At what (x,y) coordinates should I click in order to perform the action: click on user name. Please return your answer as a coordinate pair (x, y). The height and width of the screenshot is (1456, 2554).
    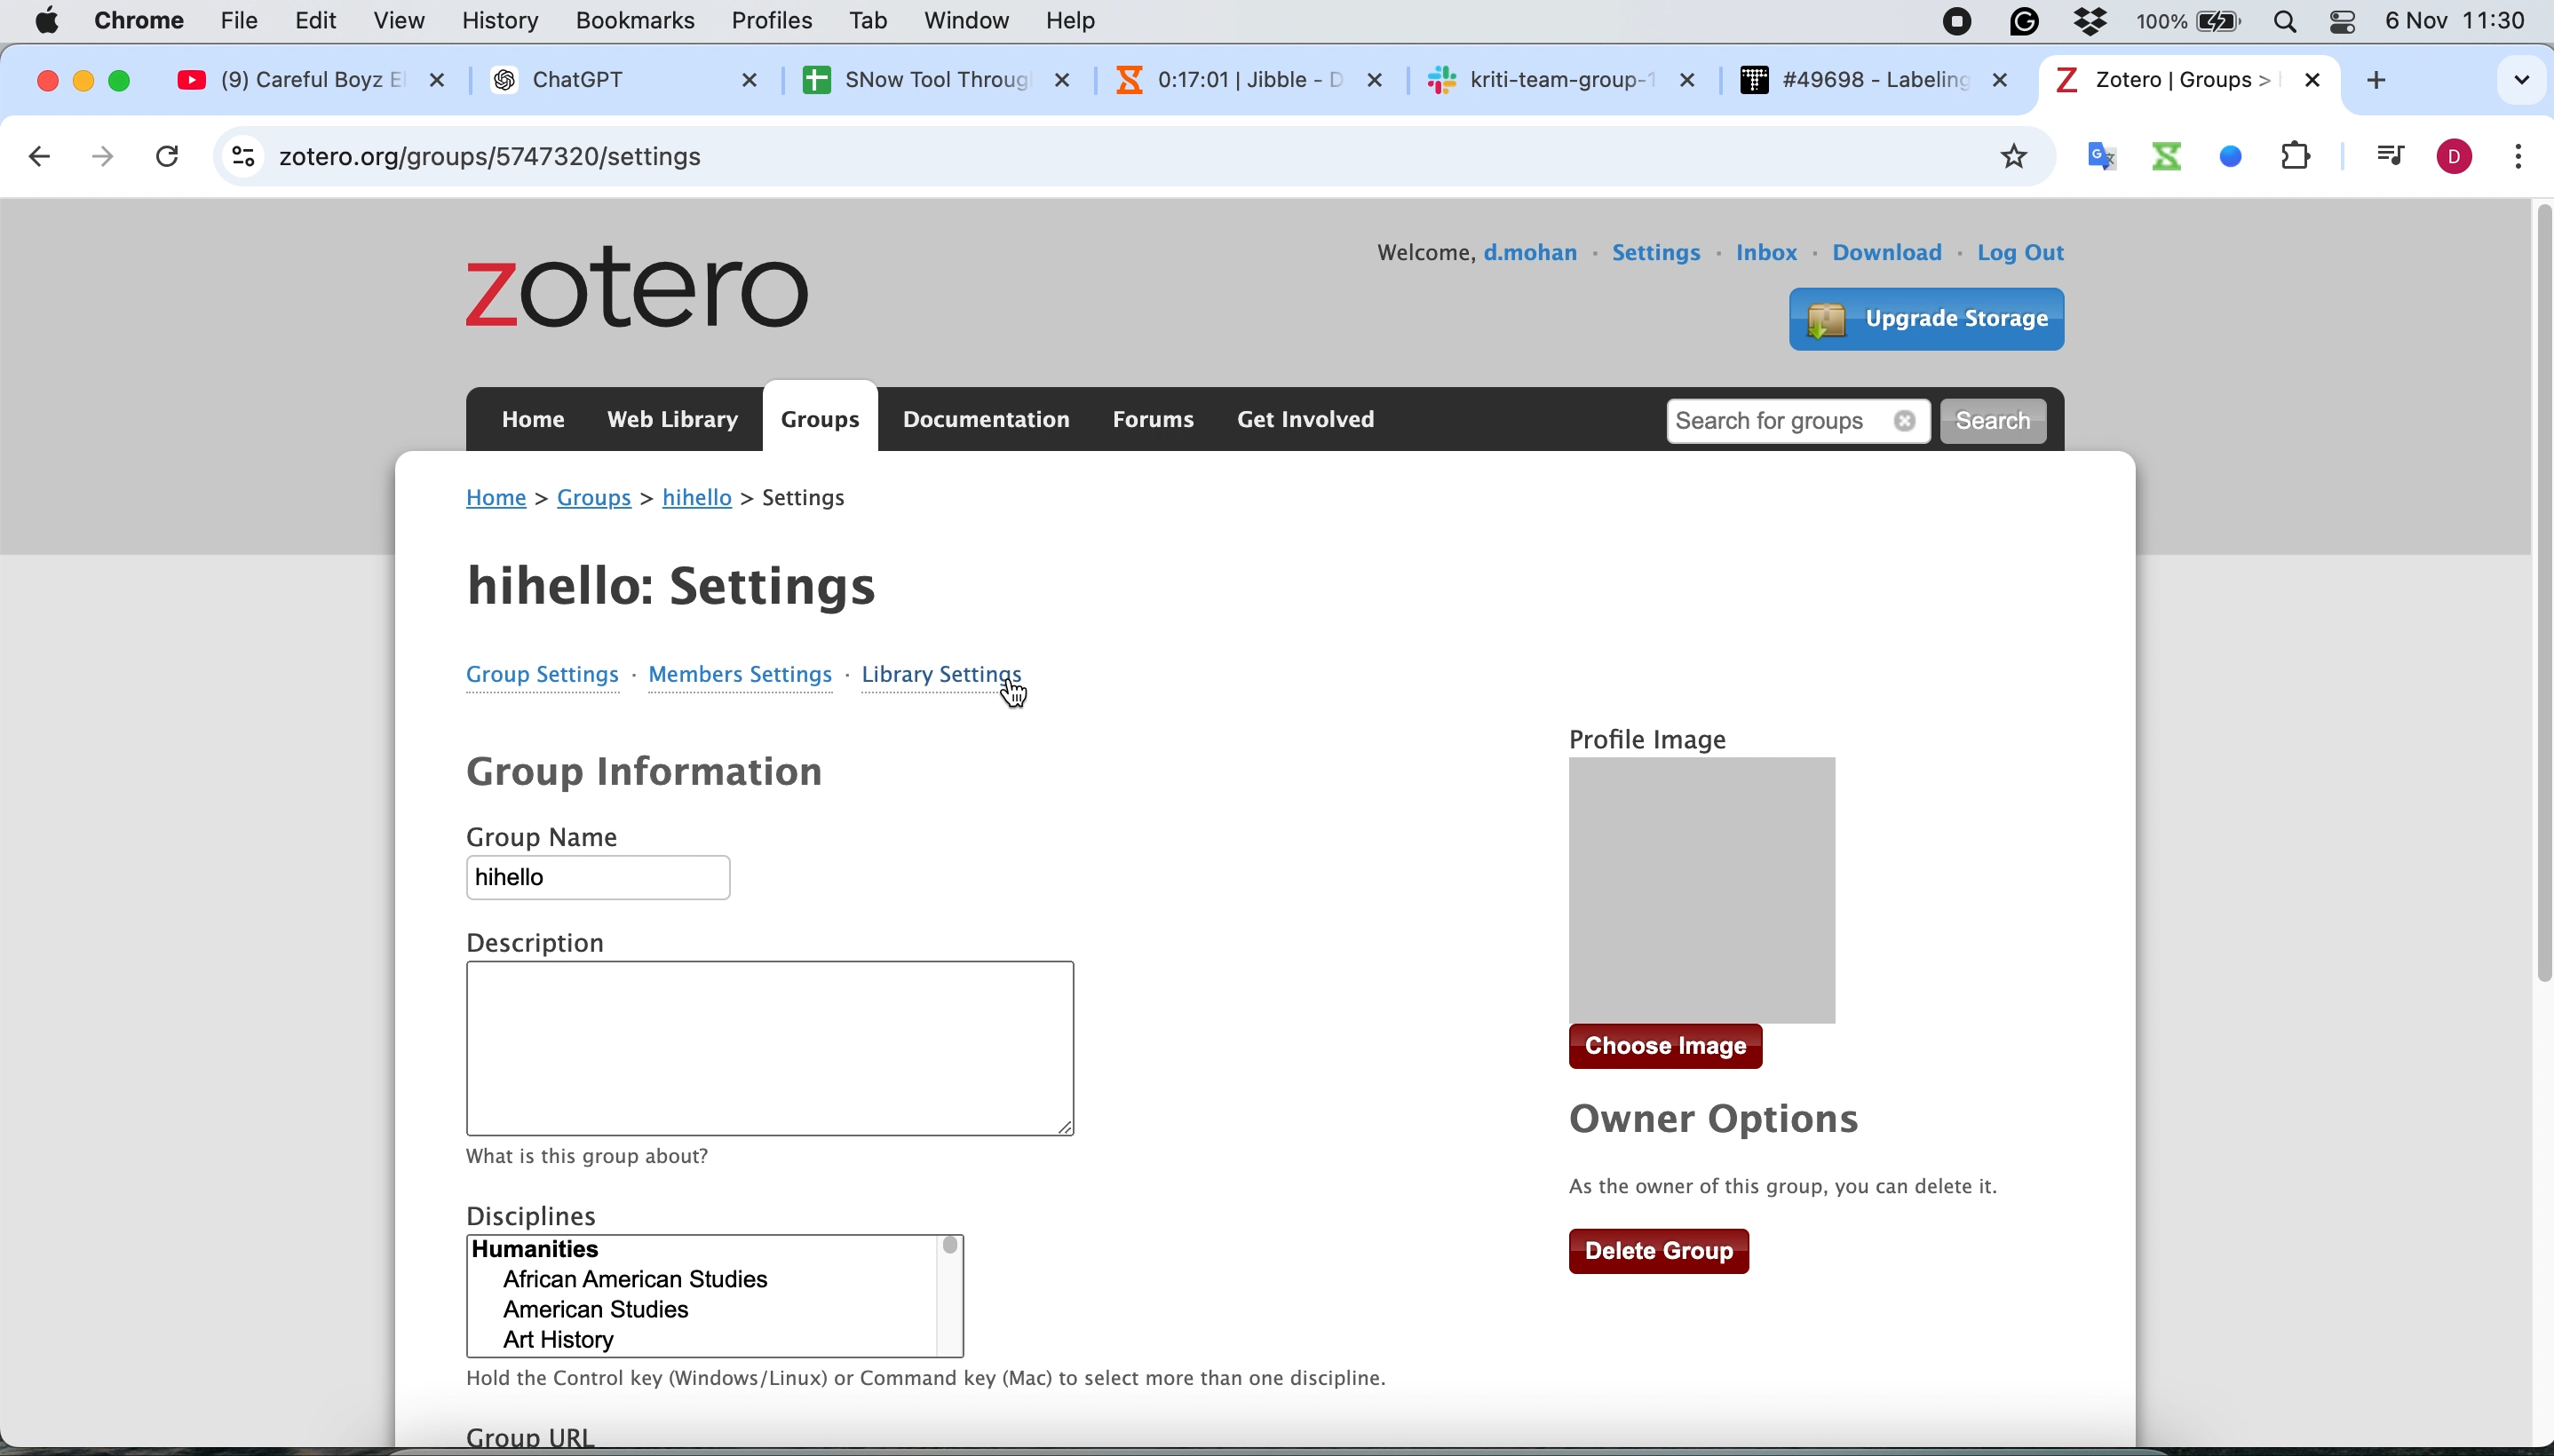
    Looking at the image, I should click on (1531, 258).